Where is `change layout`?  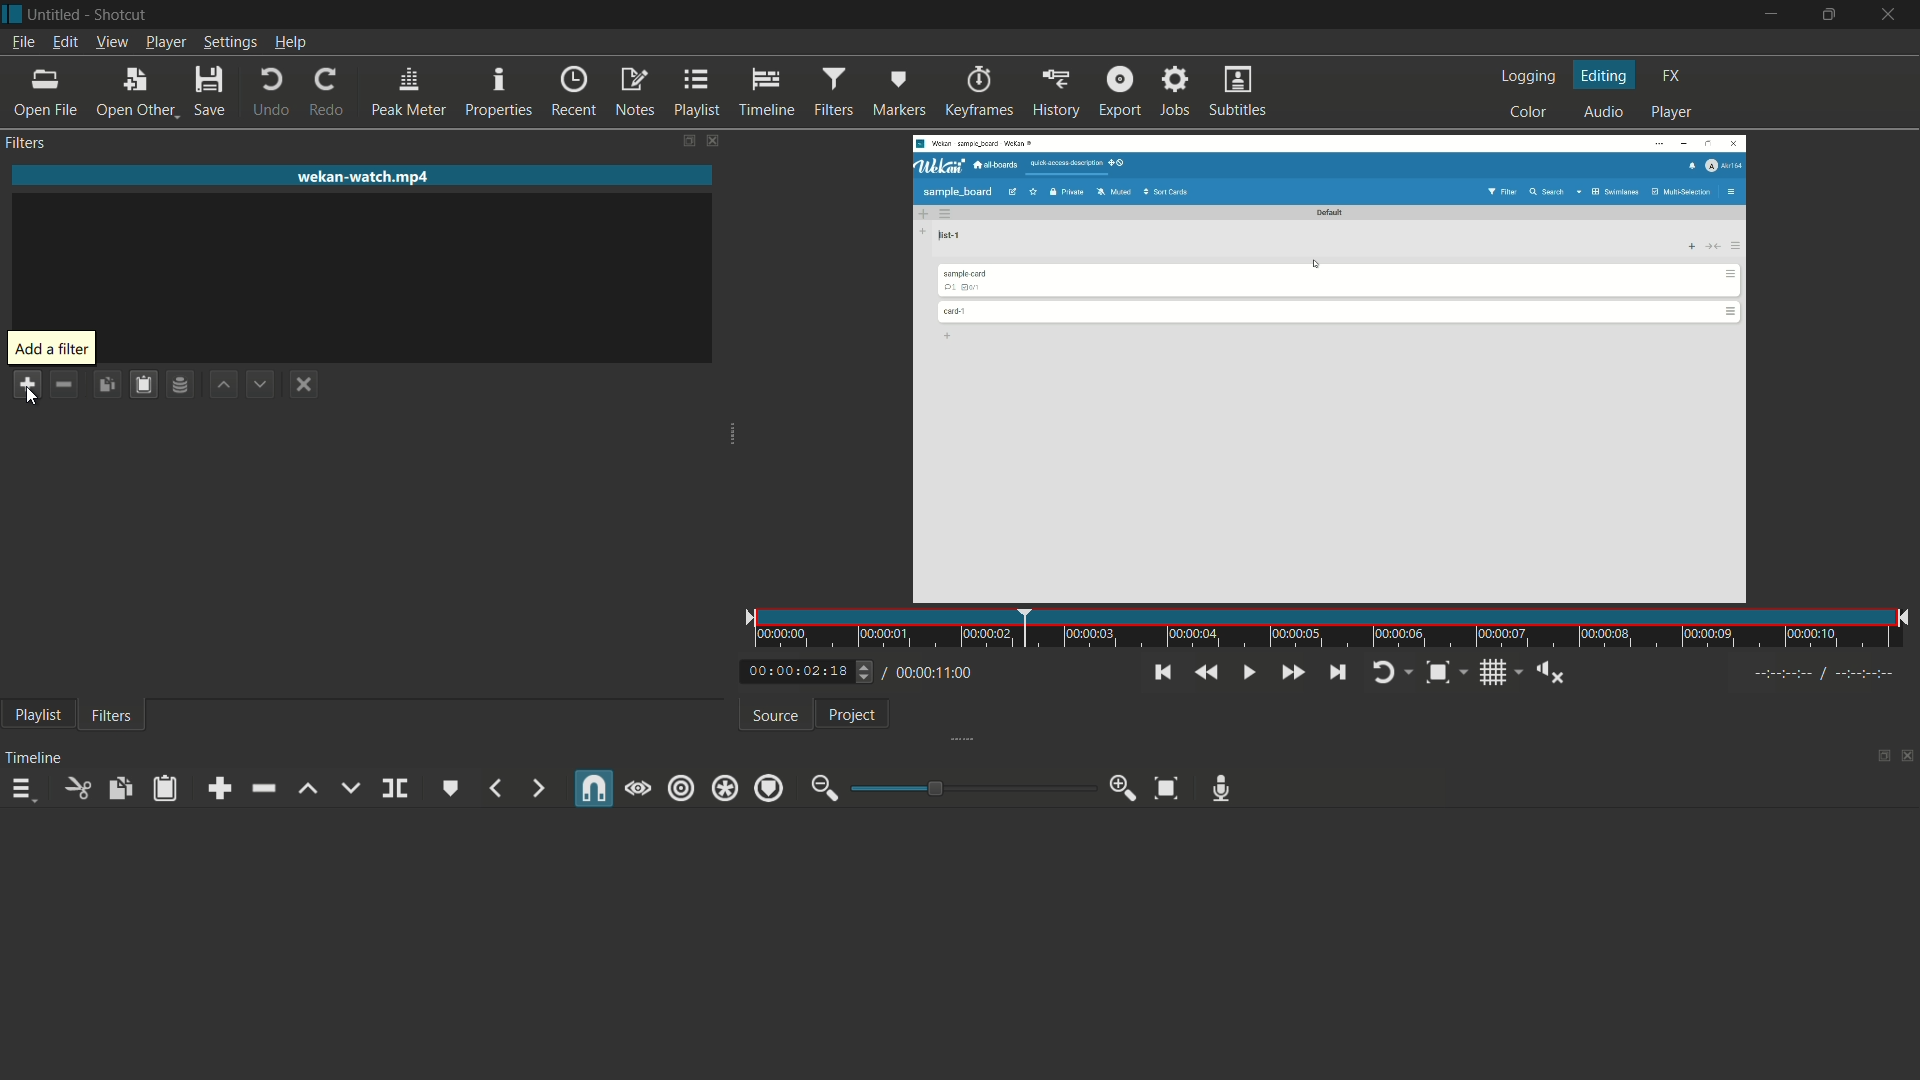 change layout is located at coordinates (1880, 754).